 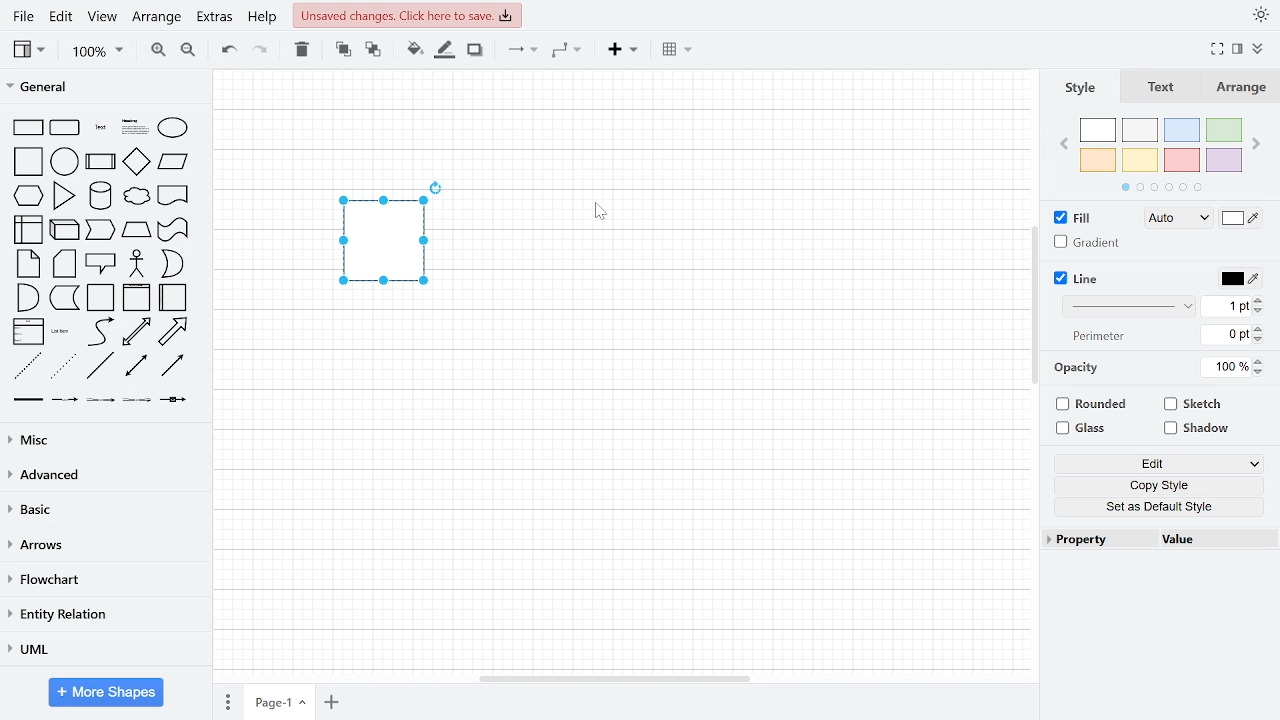 I want to click on unsaved changes. Click here to save, so click(x=410, y=15).